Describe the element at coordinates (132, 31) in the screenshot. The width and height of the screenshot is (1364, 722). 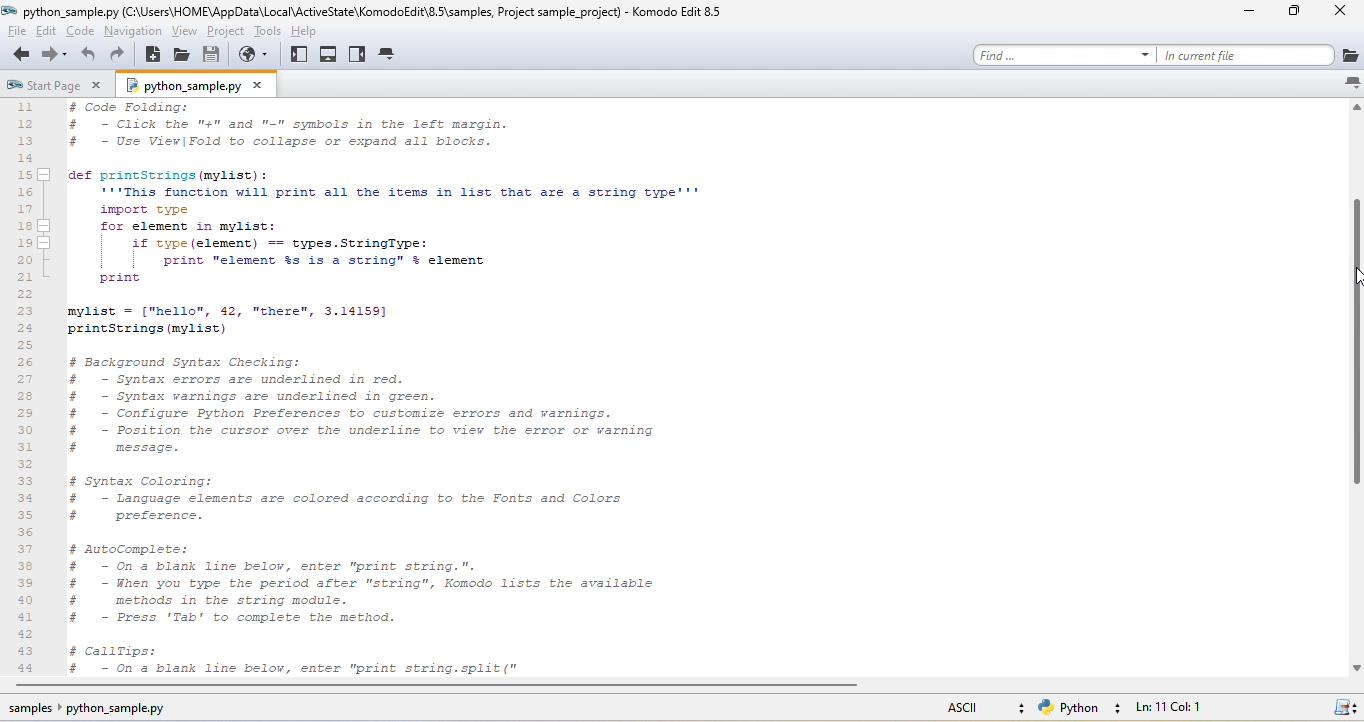
I see `navigation` at that location.